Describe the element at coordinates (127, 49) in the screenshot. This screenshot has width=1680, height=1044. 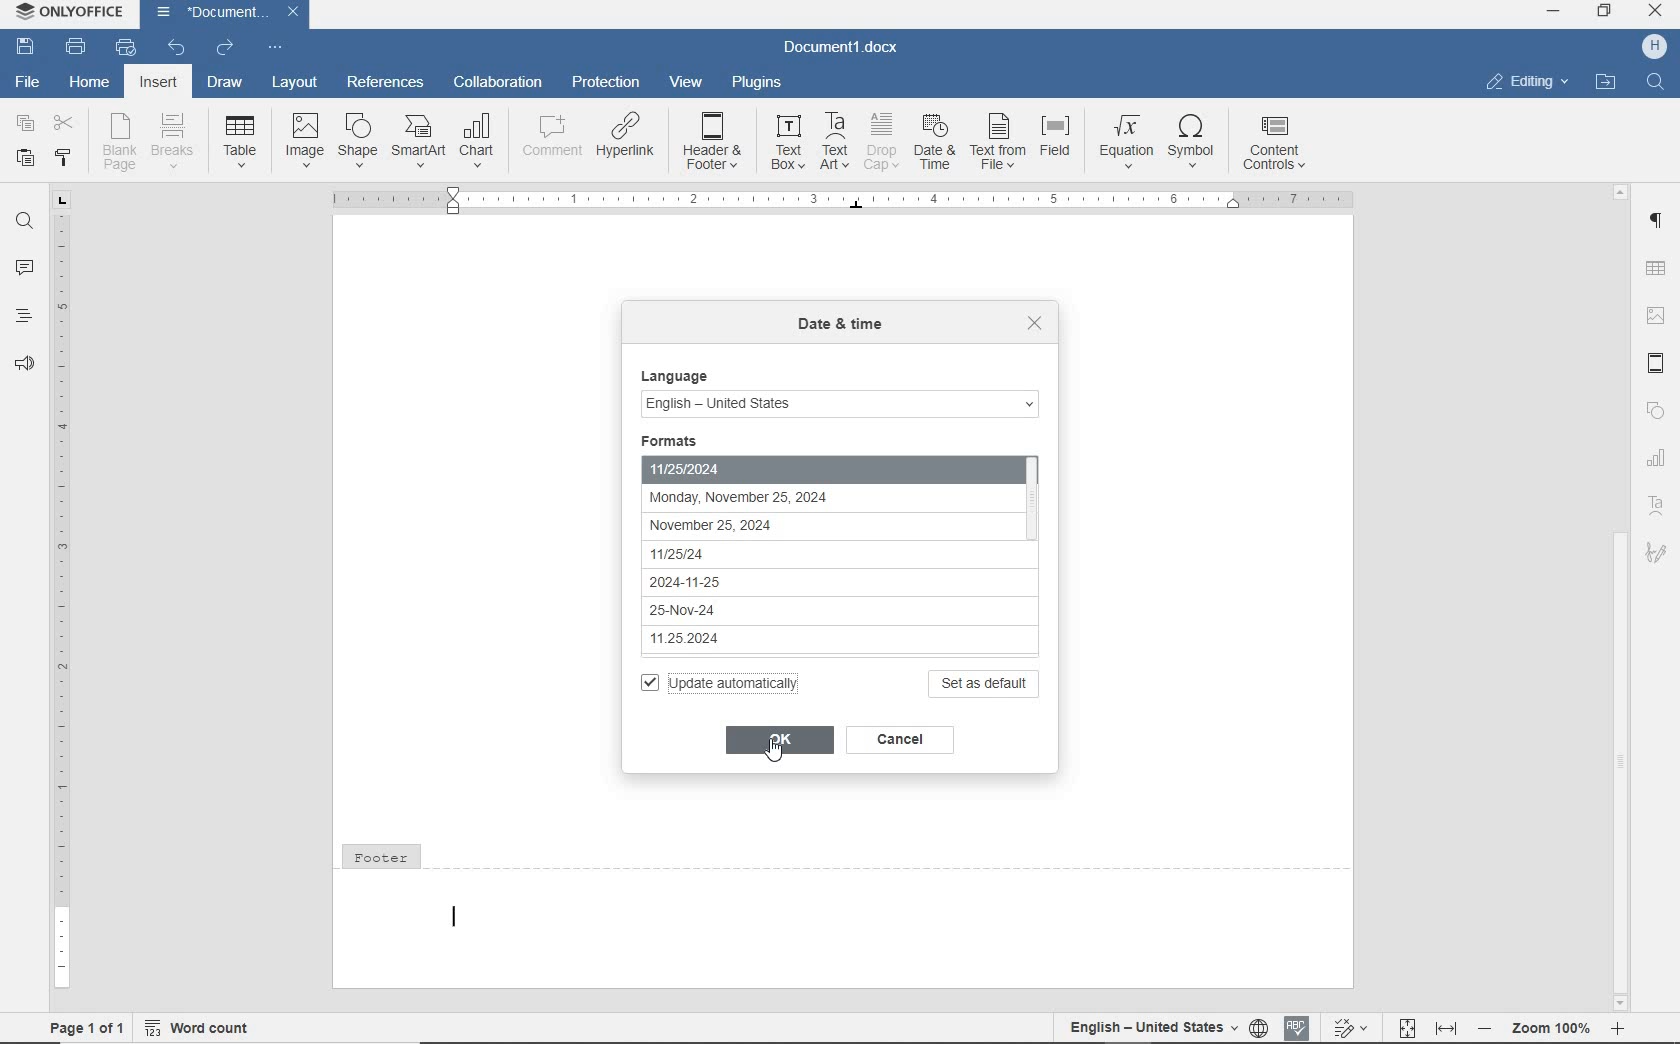
I see `quick print` at that location.